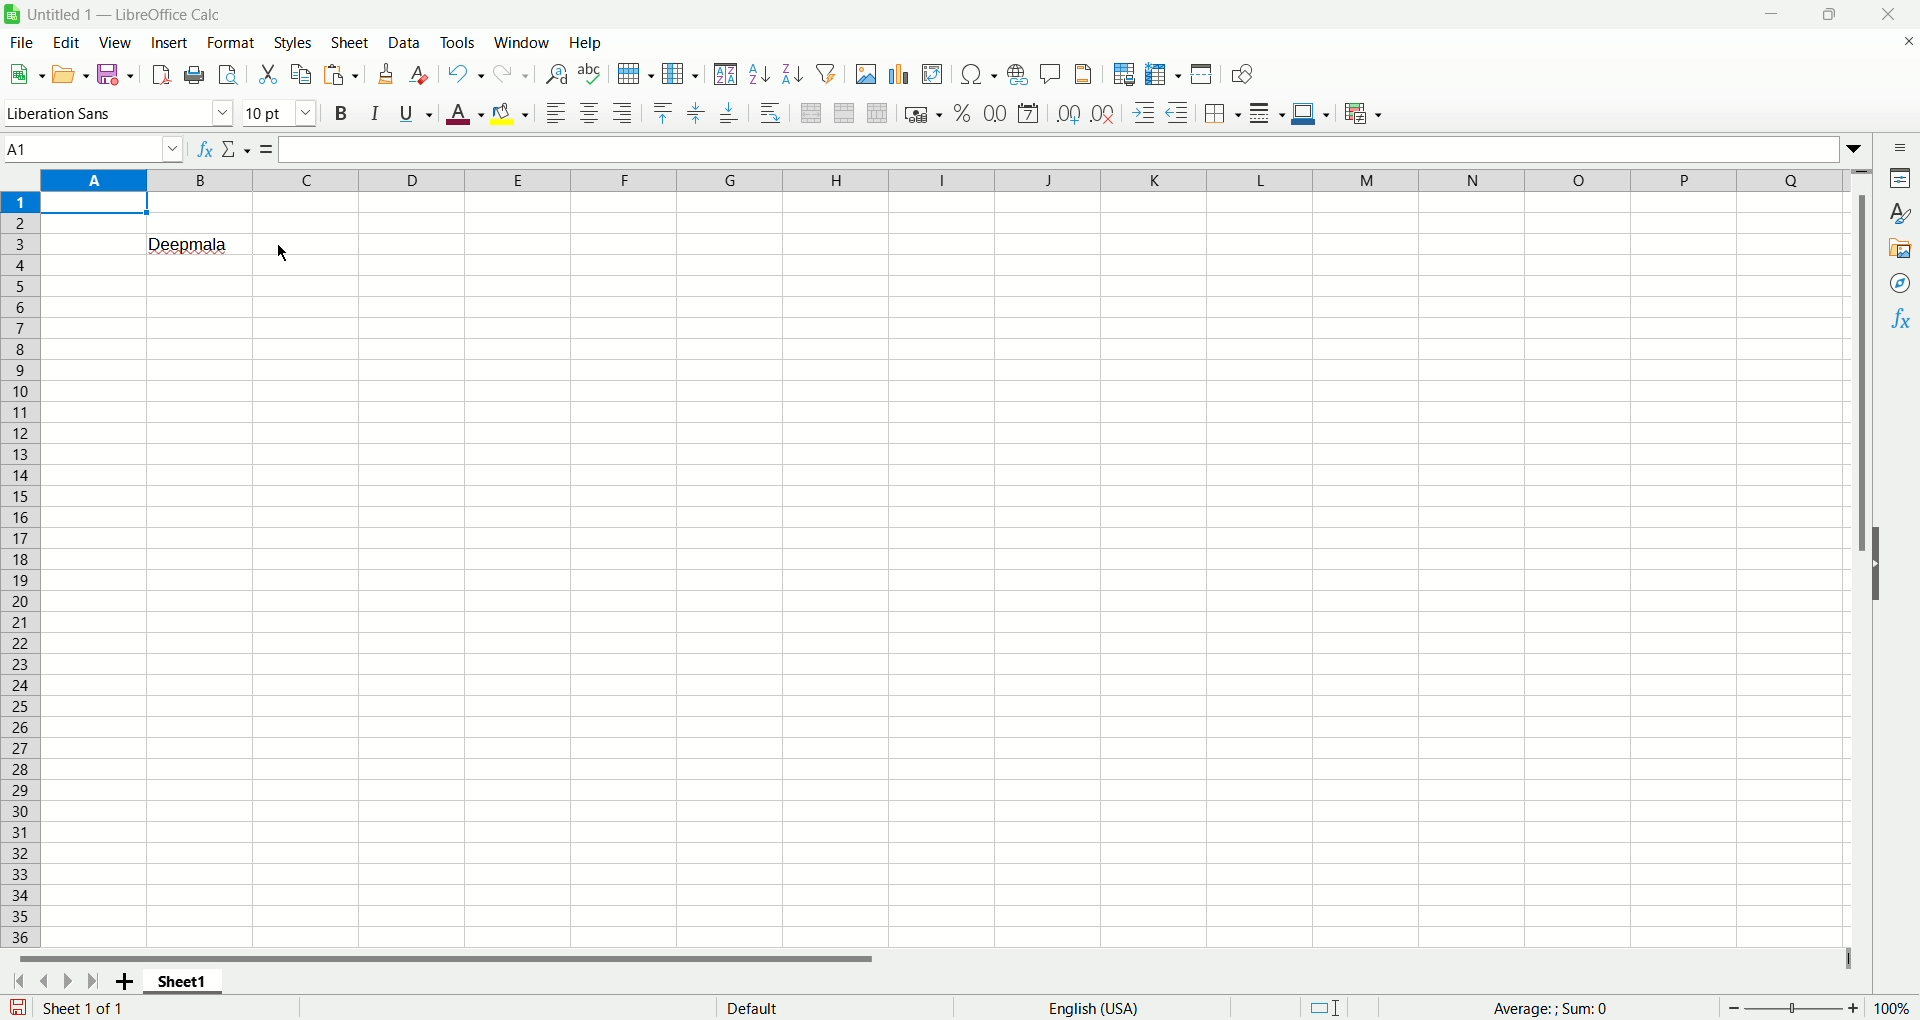 This screenshot has height=1020, width=1920. I want to click on Functions, so click(1898, 318).